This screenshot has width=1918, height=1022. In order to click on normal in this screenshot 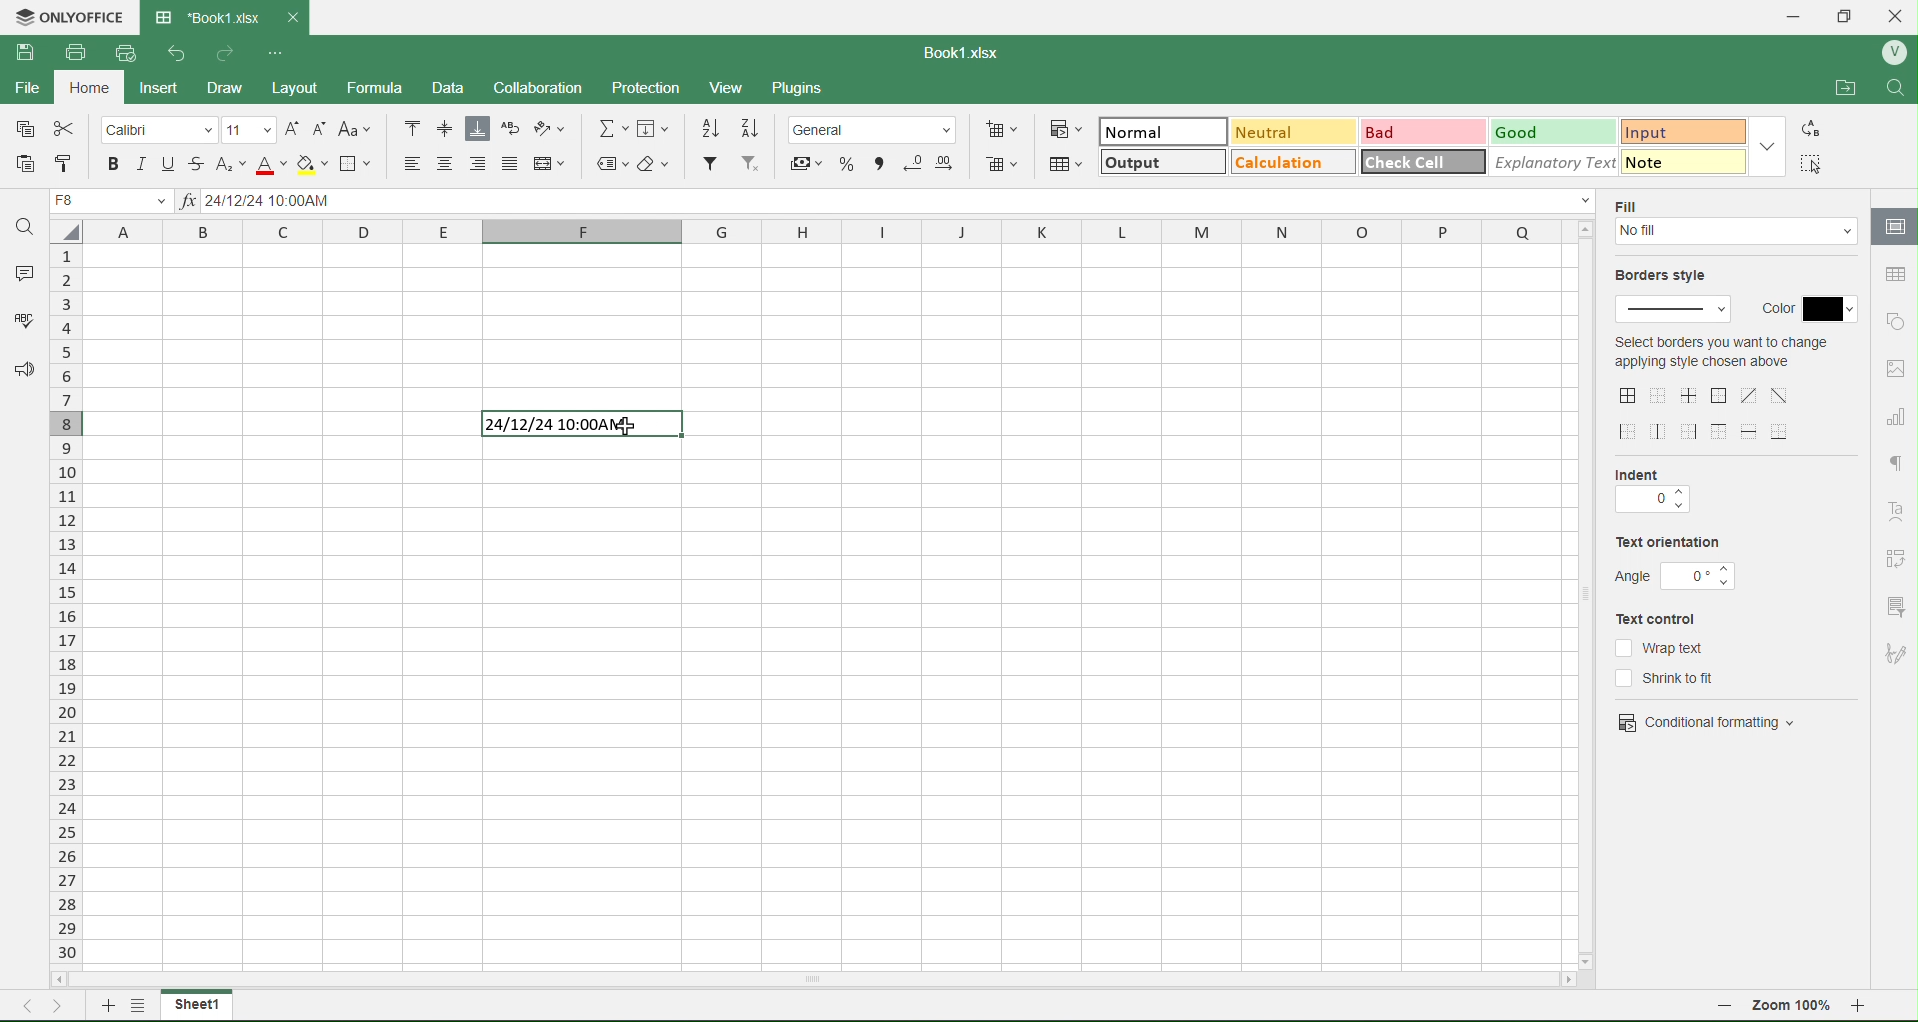, I will do `click(1138, 132)`.